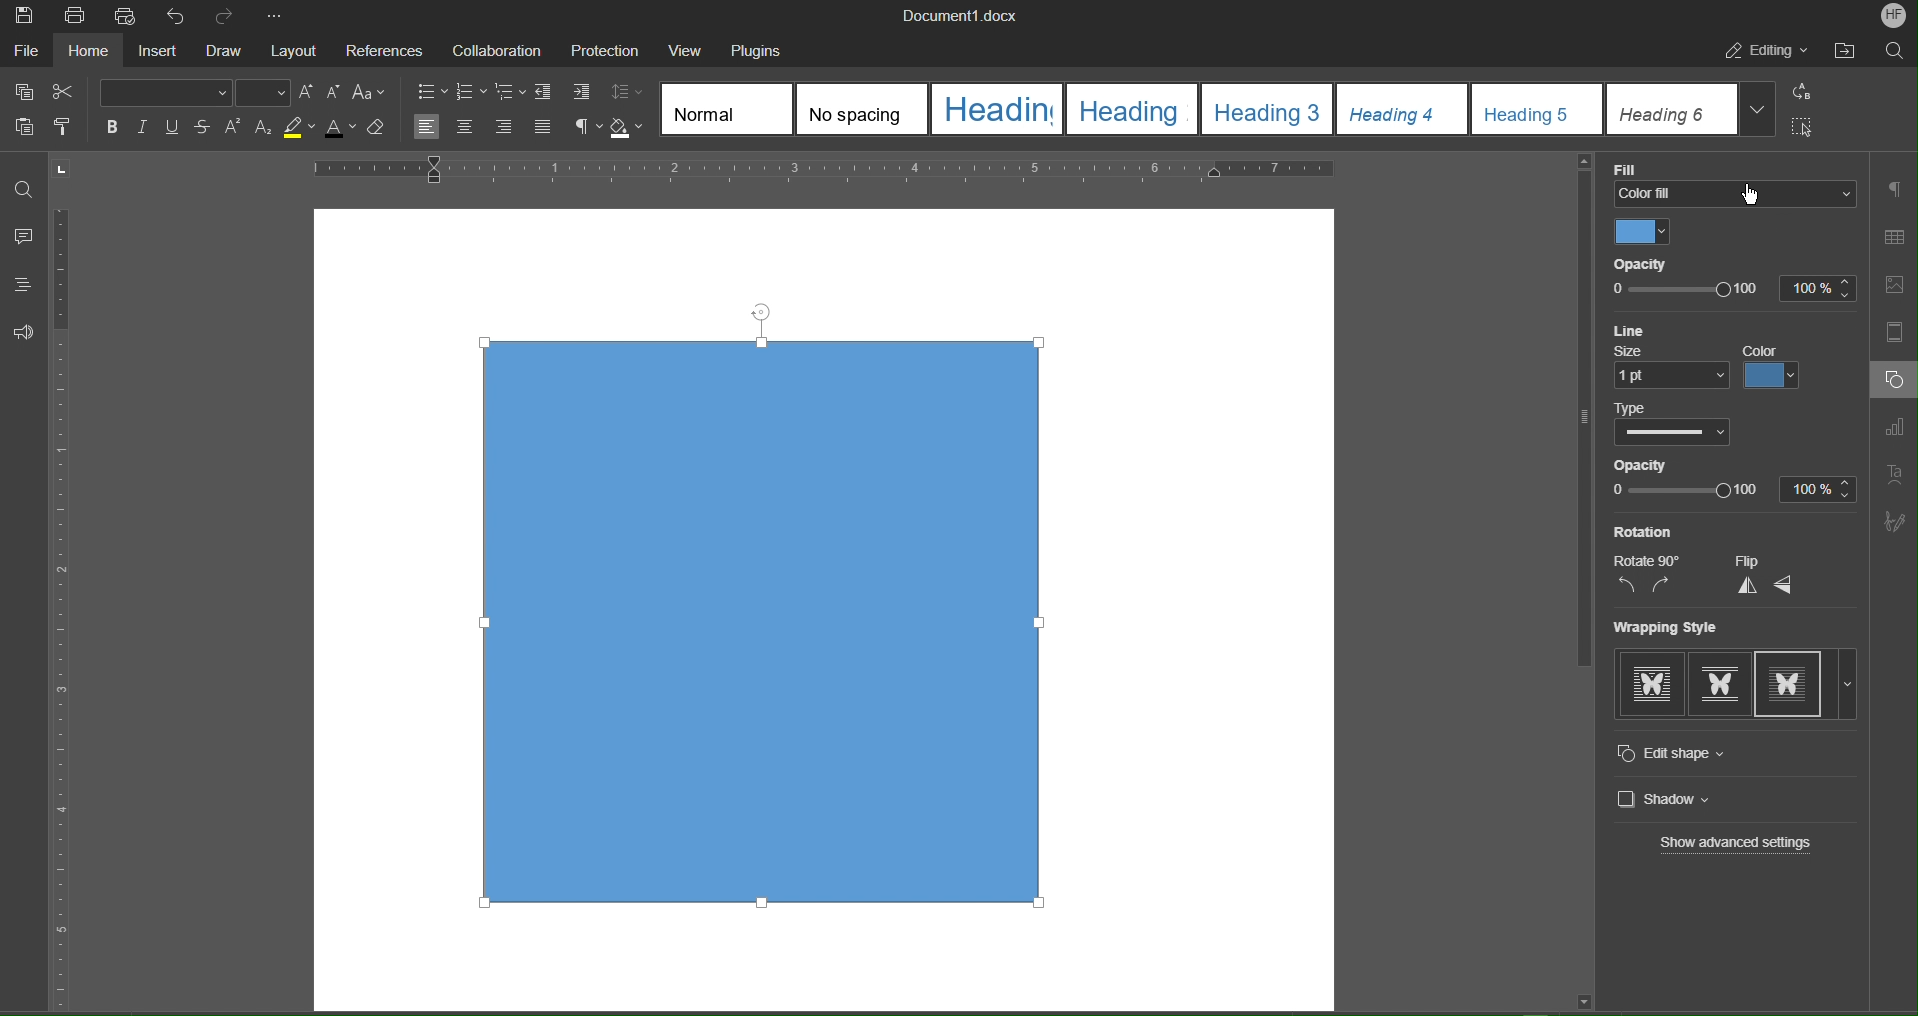 This screenshot has width=1918, height=1016. Describe the element at coordinates (587, 128) in the screenshot. I see `Non-Printing Characters` at that location.